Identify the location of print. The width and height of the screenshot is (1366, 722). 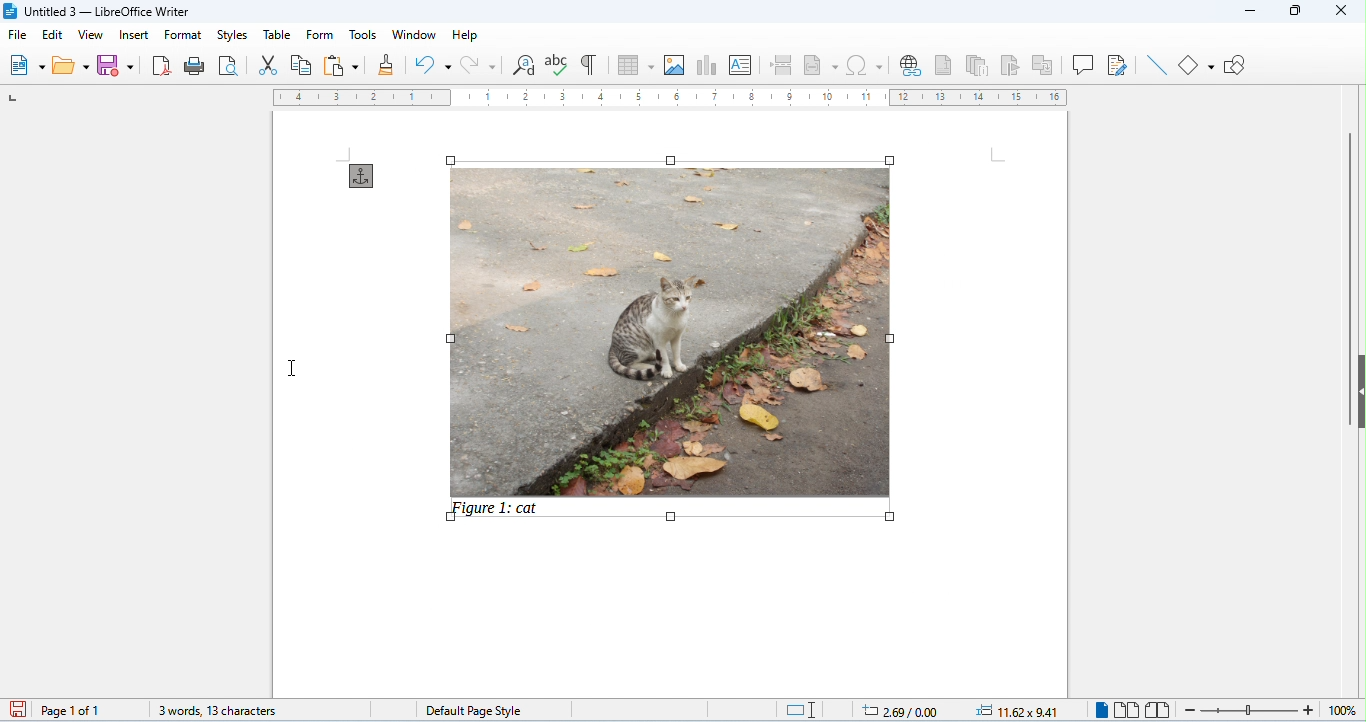
(197, 66).